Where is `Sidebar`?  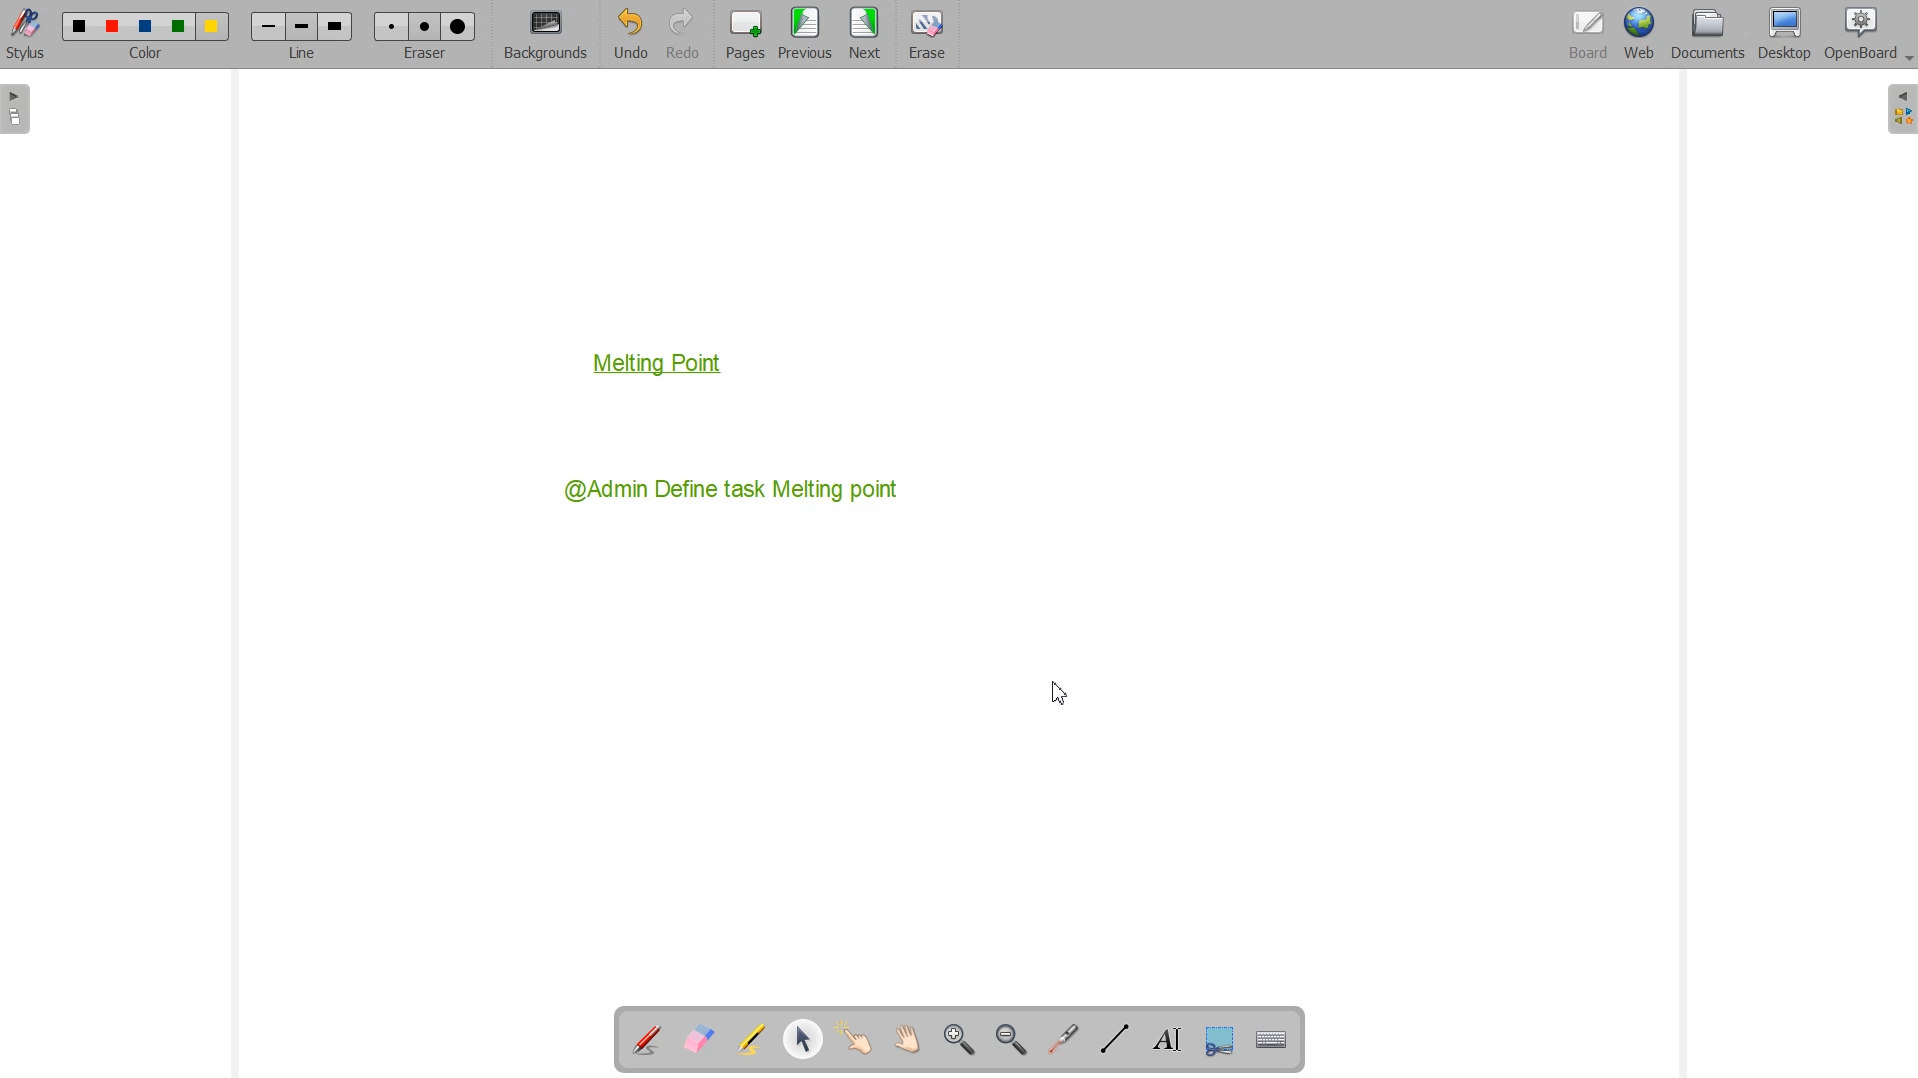
Sidebar is located at coordinates (1899, 110).